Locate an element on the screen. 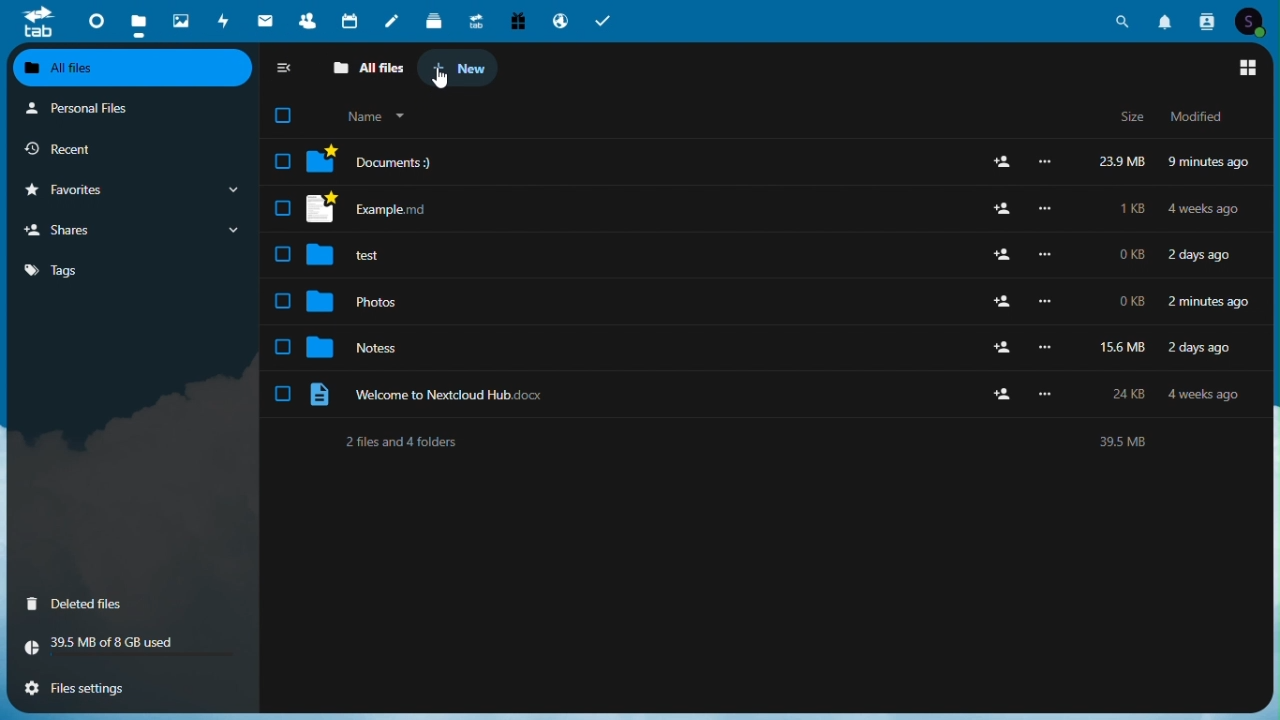 The height and width of the screenshot is (720, 1280). dashboard is located at coordinates (95, 19).